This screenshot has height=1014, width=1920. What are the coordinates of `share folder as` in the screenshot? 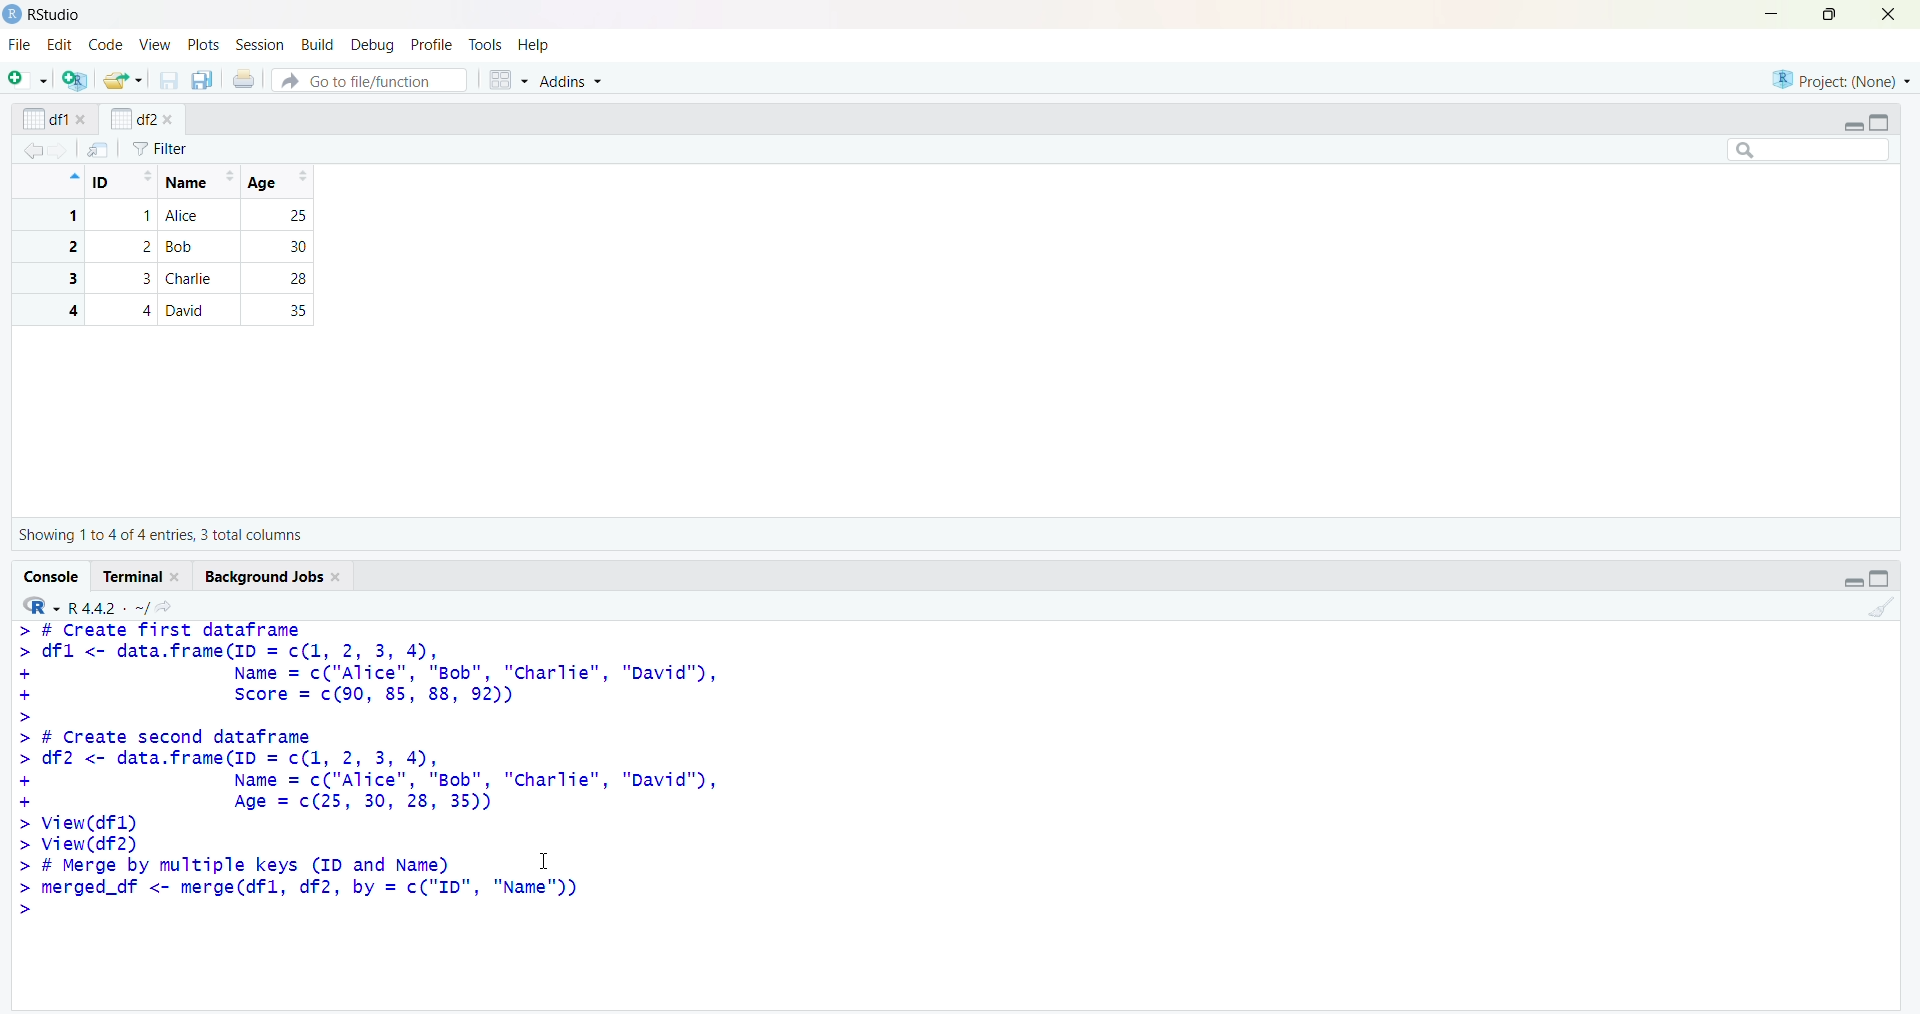 It's located at (124, 80).